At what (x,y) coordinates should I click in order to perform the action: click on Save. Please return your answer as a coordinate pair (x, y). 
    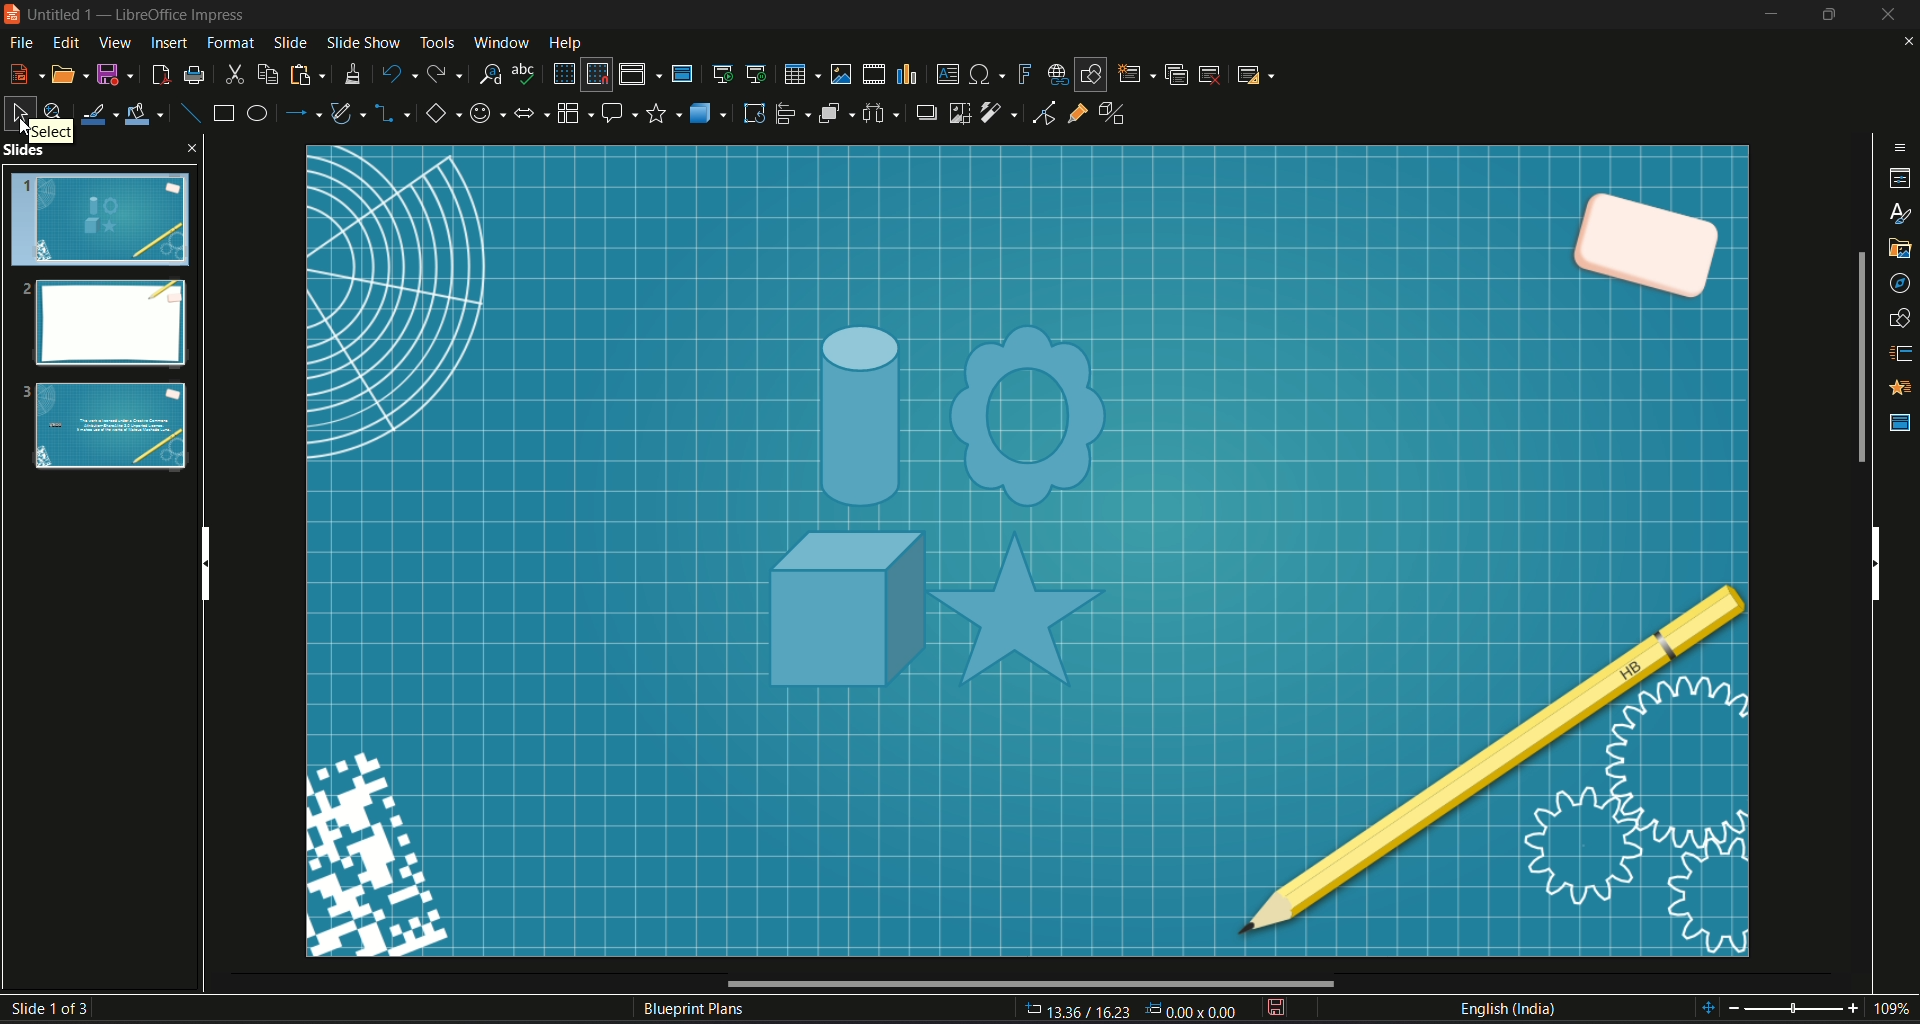
    Looking at the image, I should click on (115, 75).